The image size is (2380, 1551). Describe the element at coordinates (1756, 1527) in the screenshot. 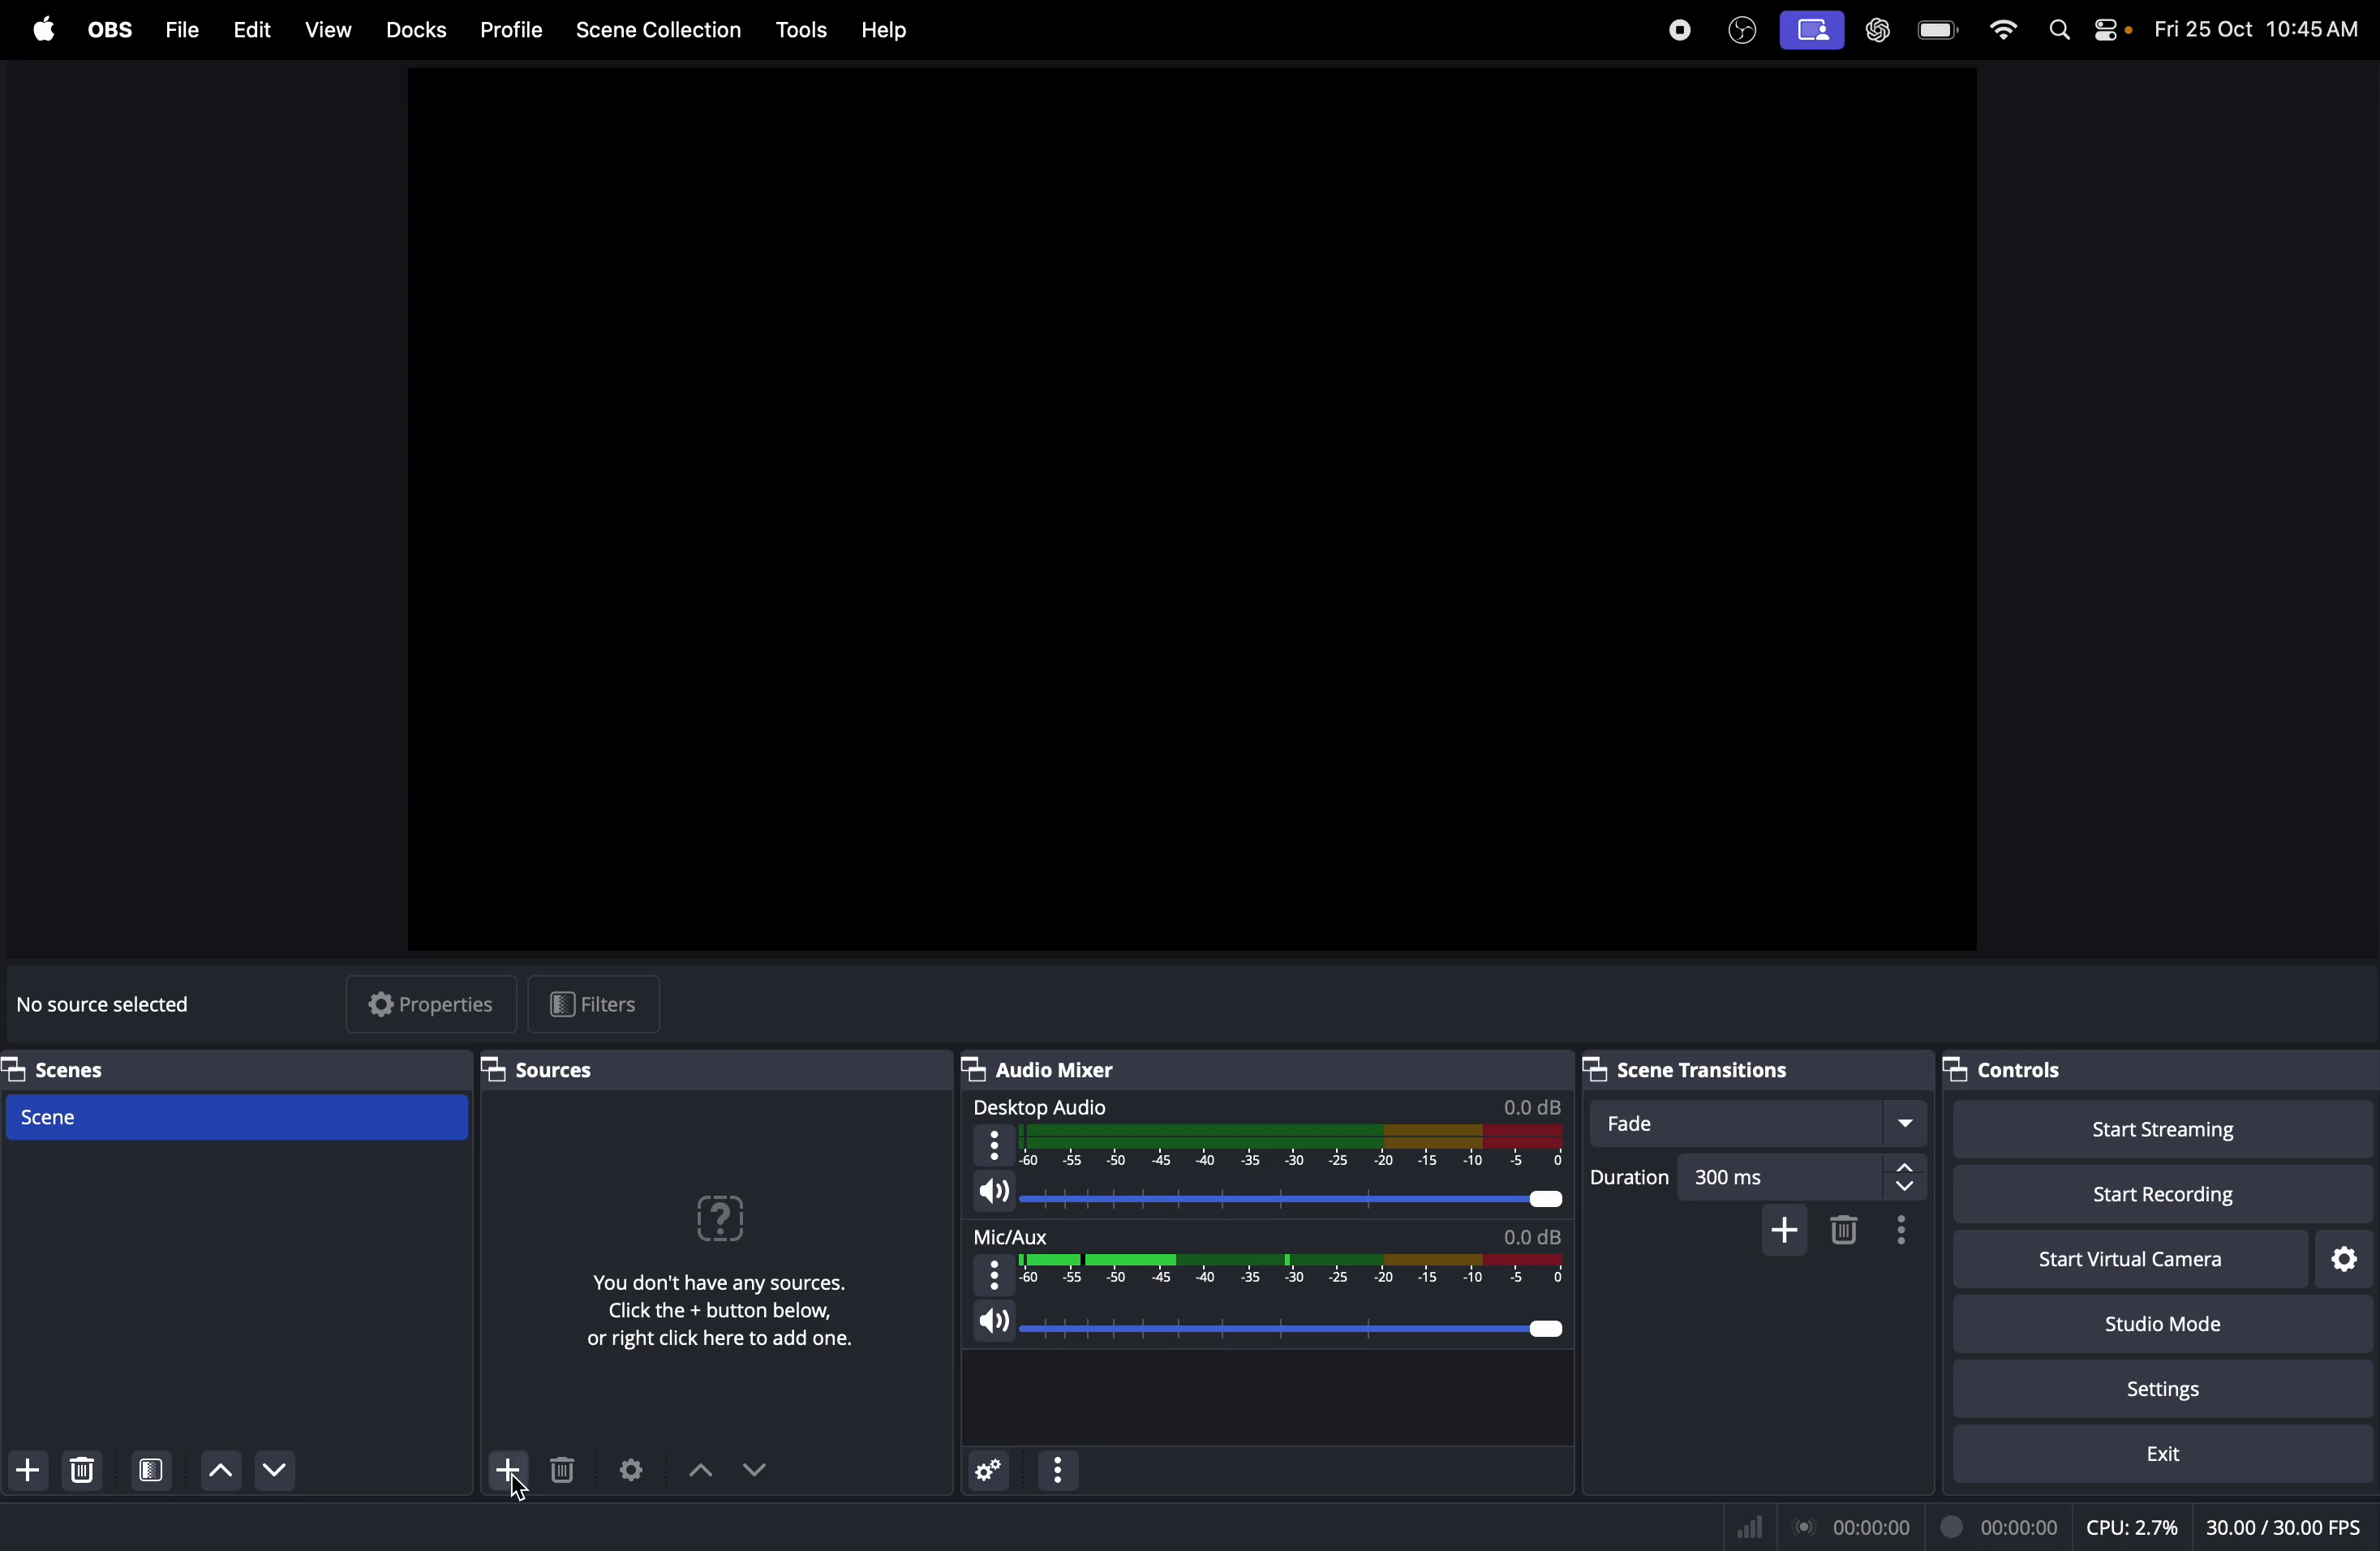

I see `Signal` at that location.